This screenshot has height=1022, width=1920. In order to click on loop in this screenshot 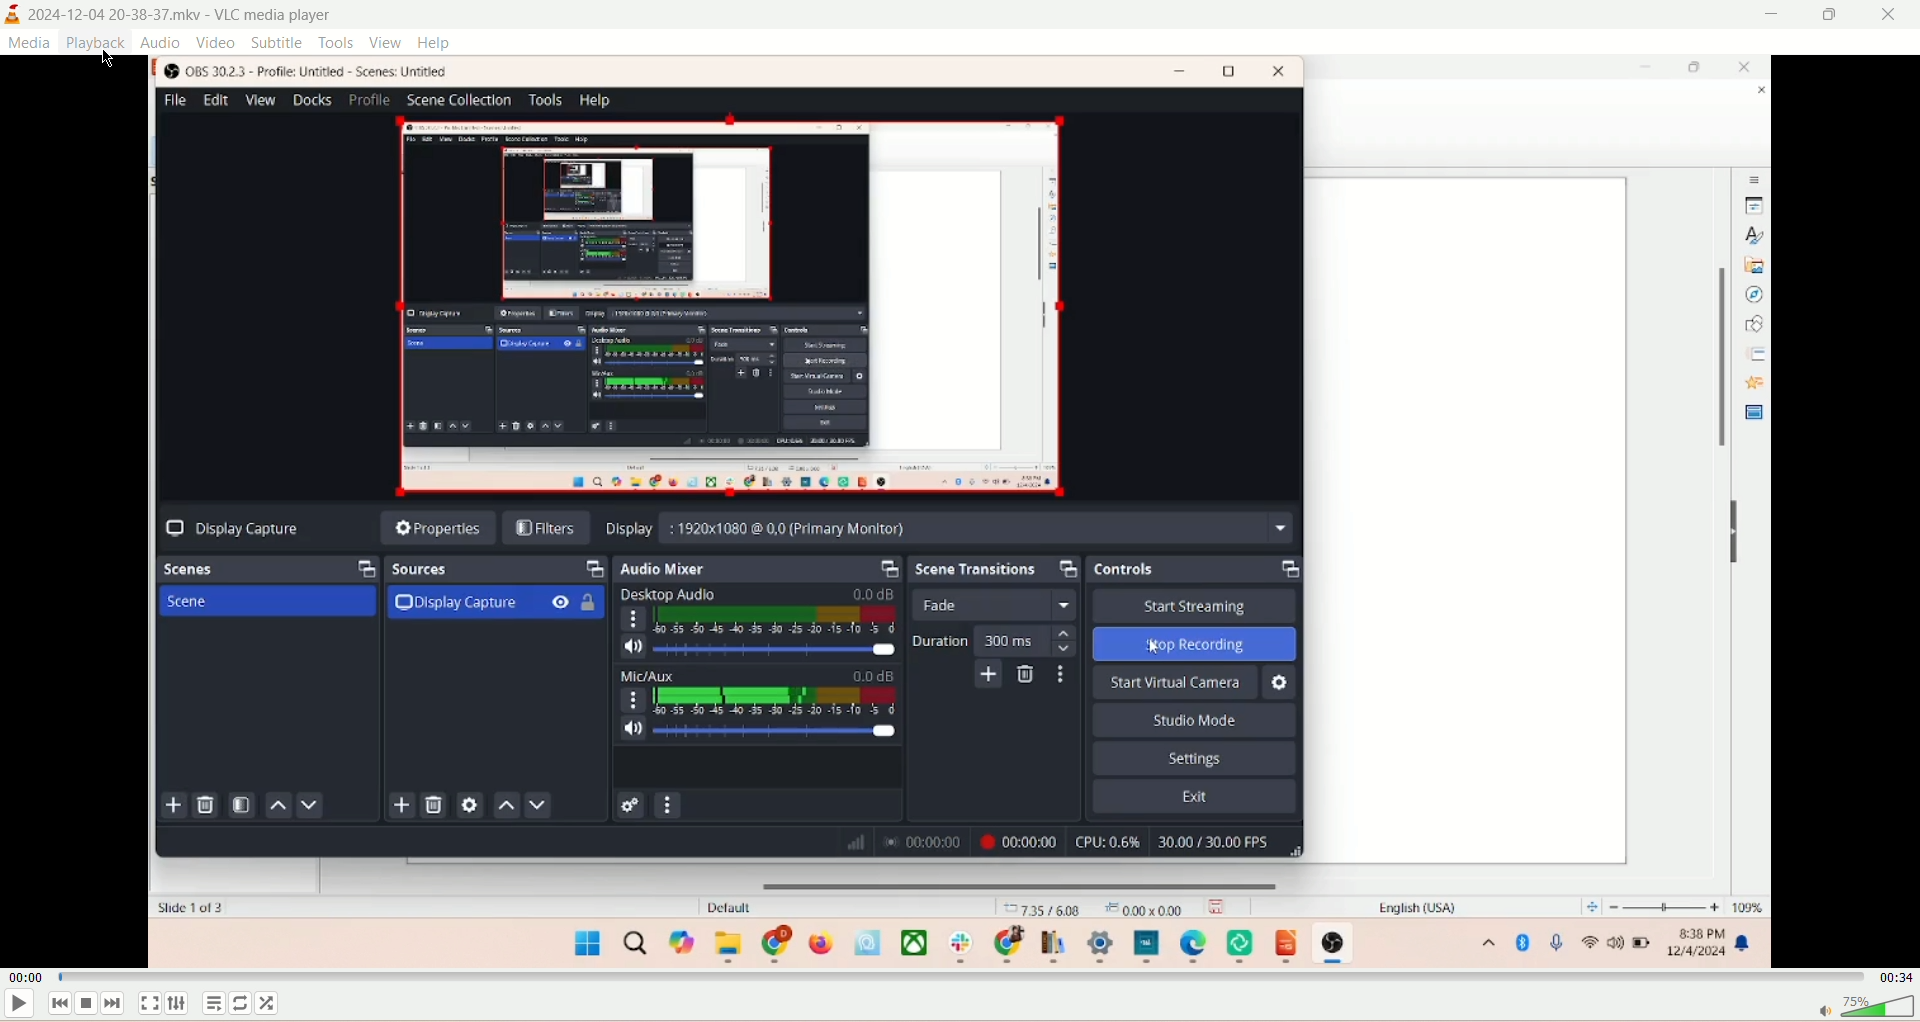, I will do `click(241, 1003)`.